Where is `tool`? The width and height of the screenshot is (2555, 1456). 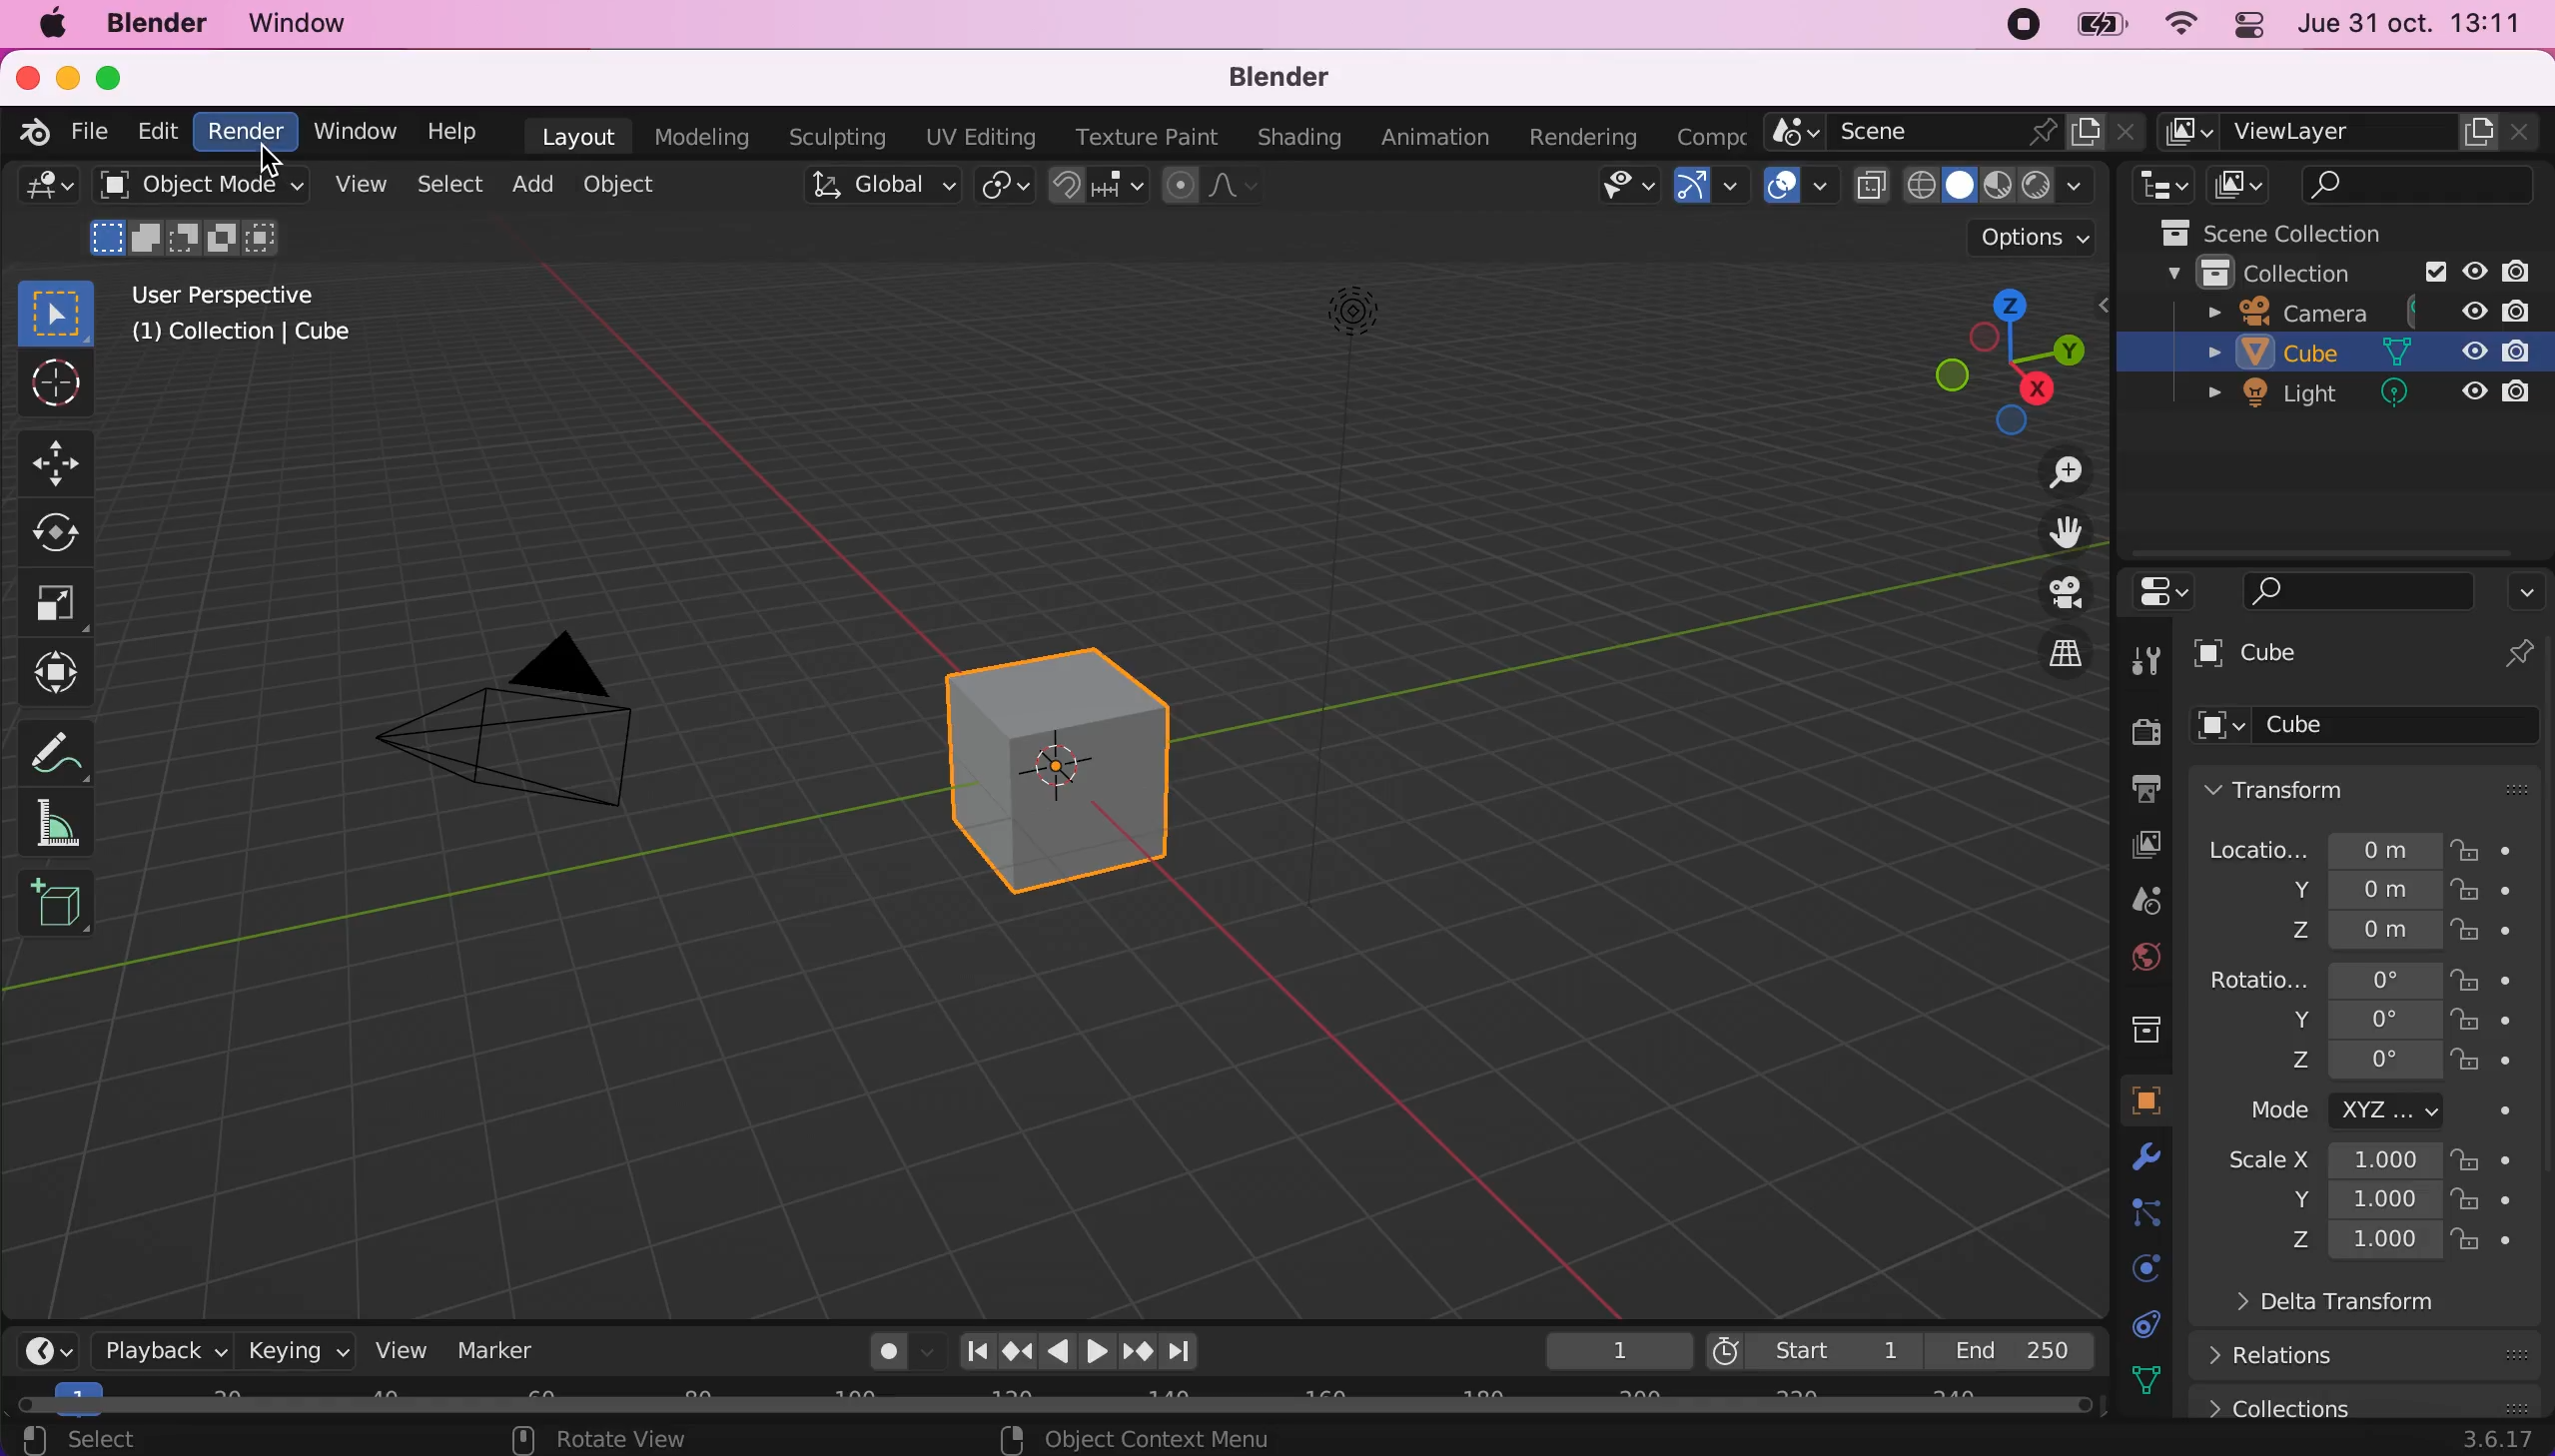
tool is located at coordinates (2146, 661).